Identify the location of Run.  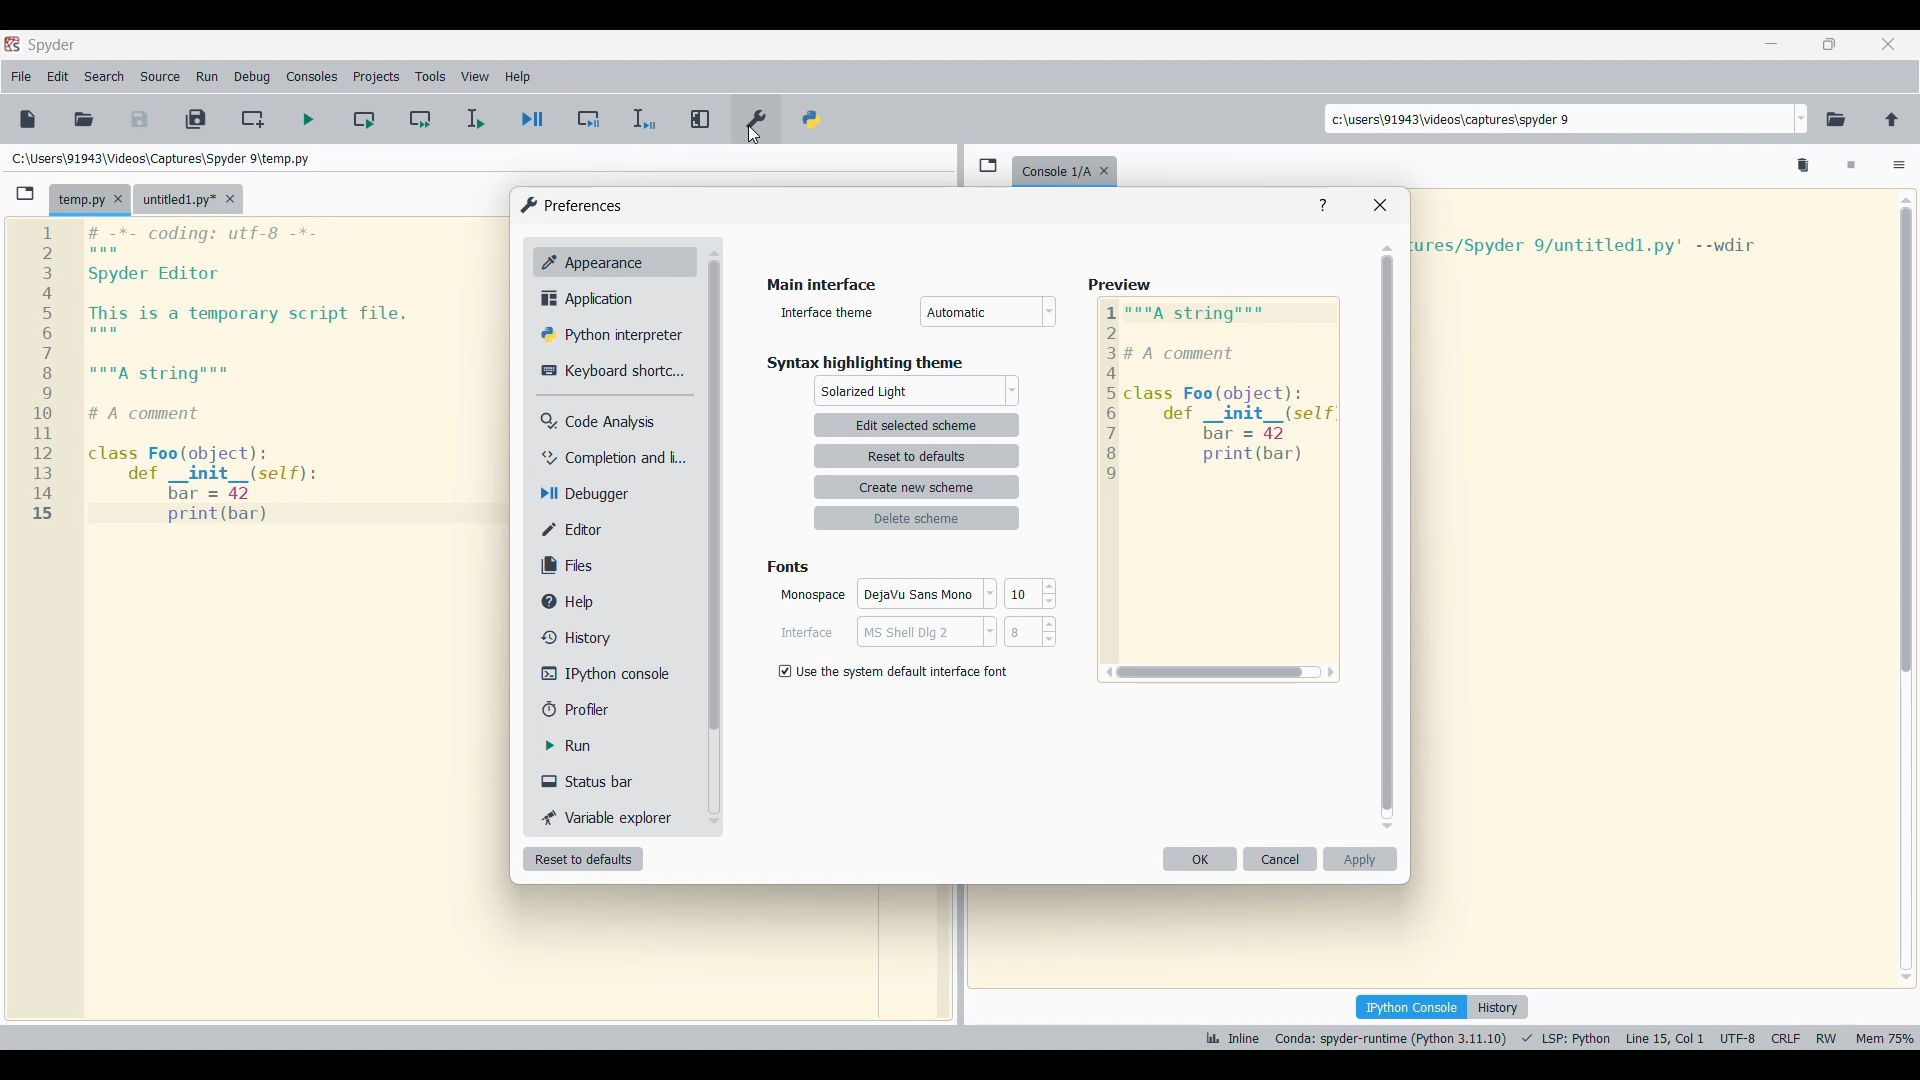
(615, 746).